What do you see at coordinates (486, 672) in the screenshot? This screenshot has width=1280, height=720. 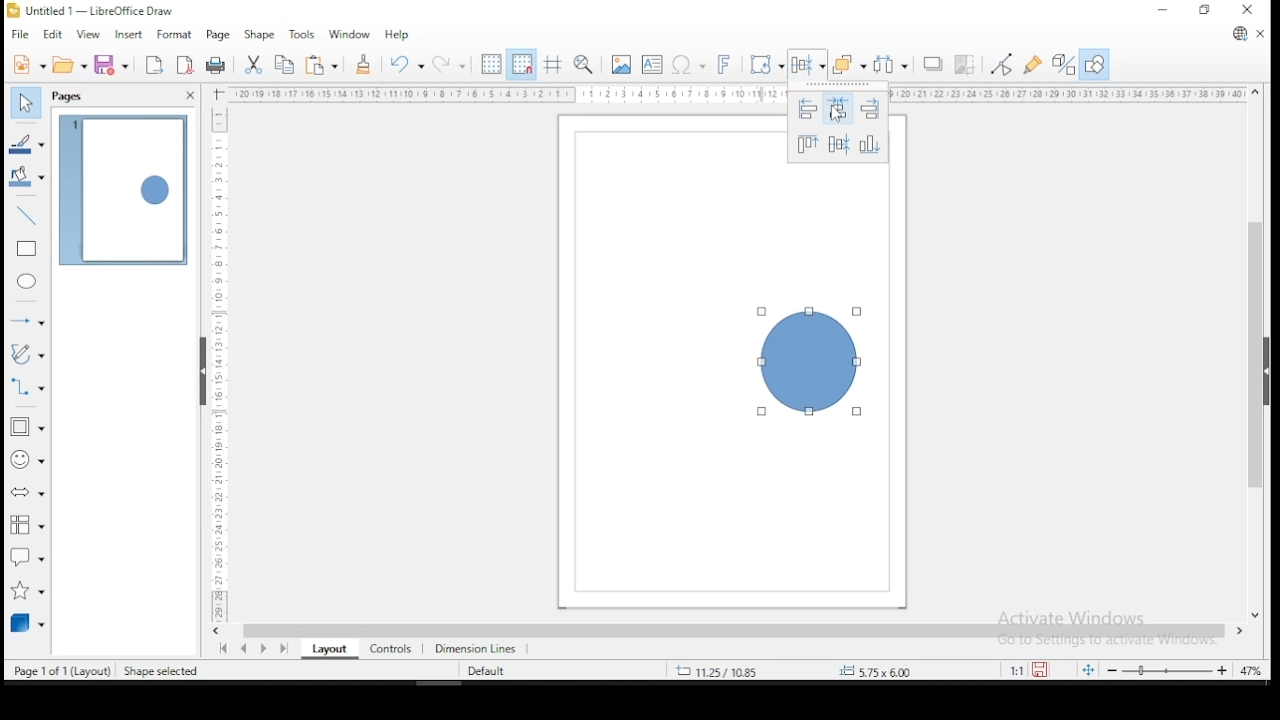 I see `default` at bounding box center [486, 672].